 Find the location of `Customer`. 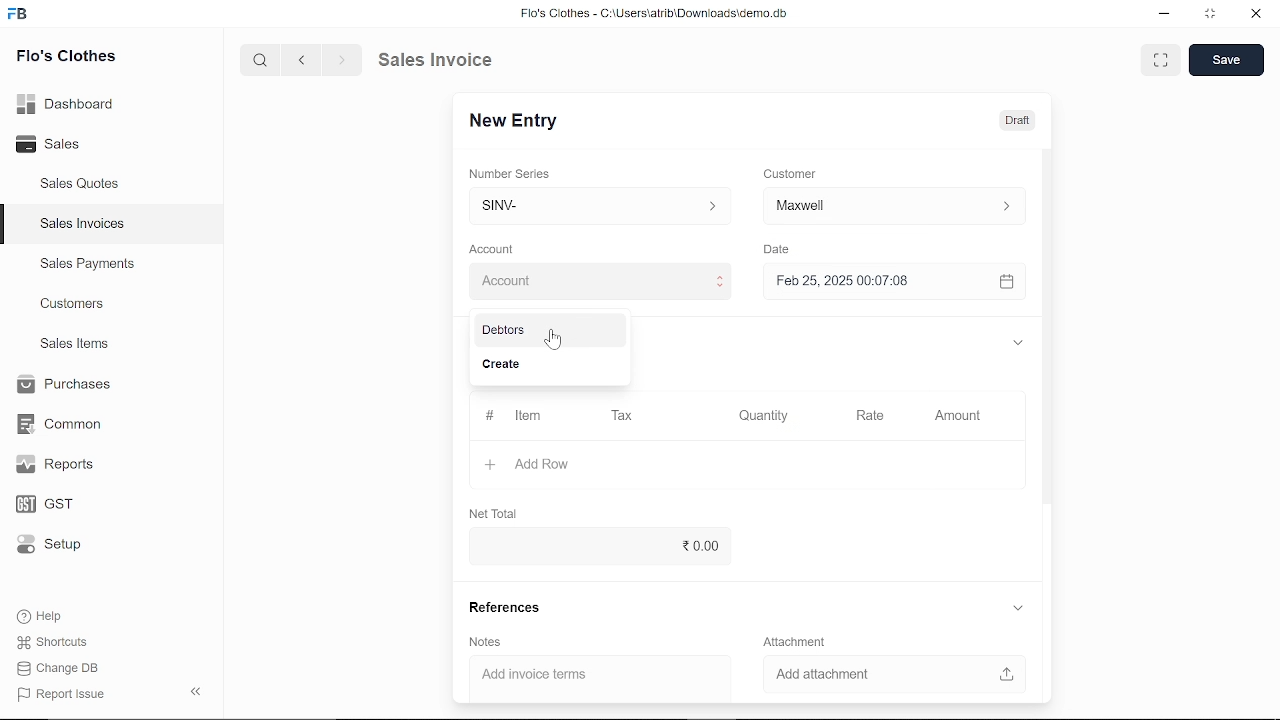

Customer is located at coordinates (790, 173).